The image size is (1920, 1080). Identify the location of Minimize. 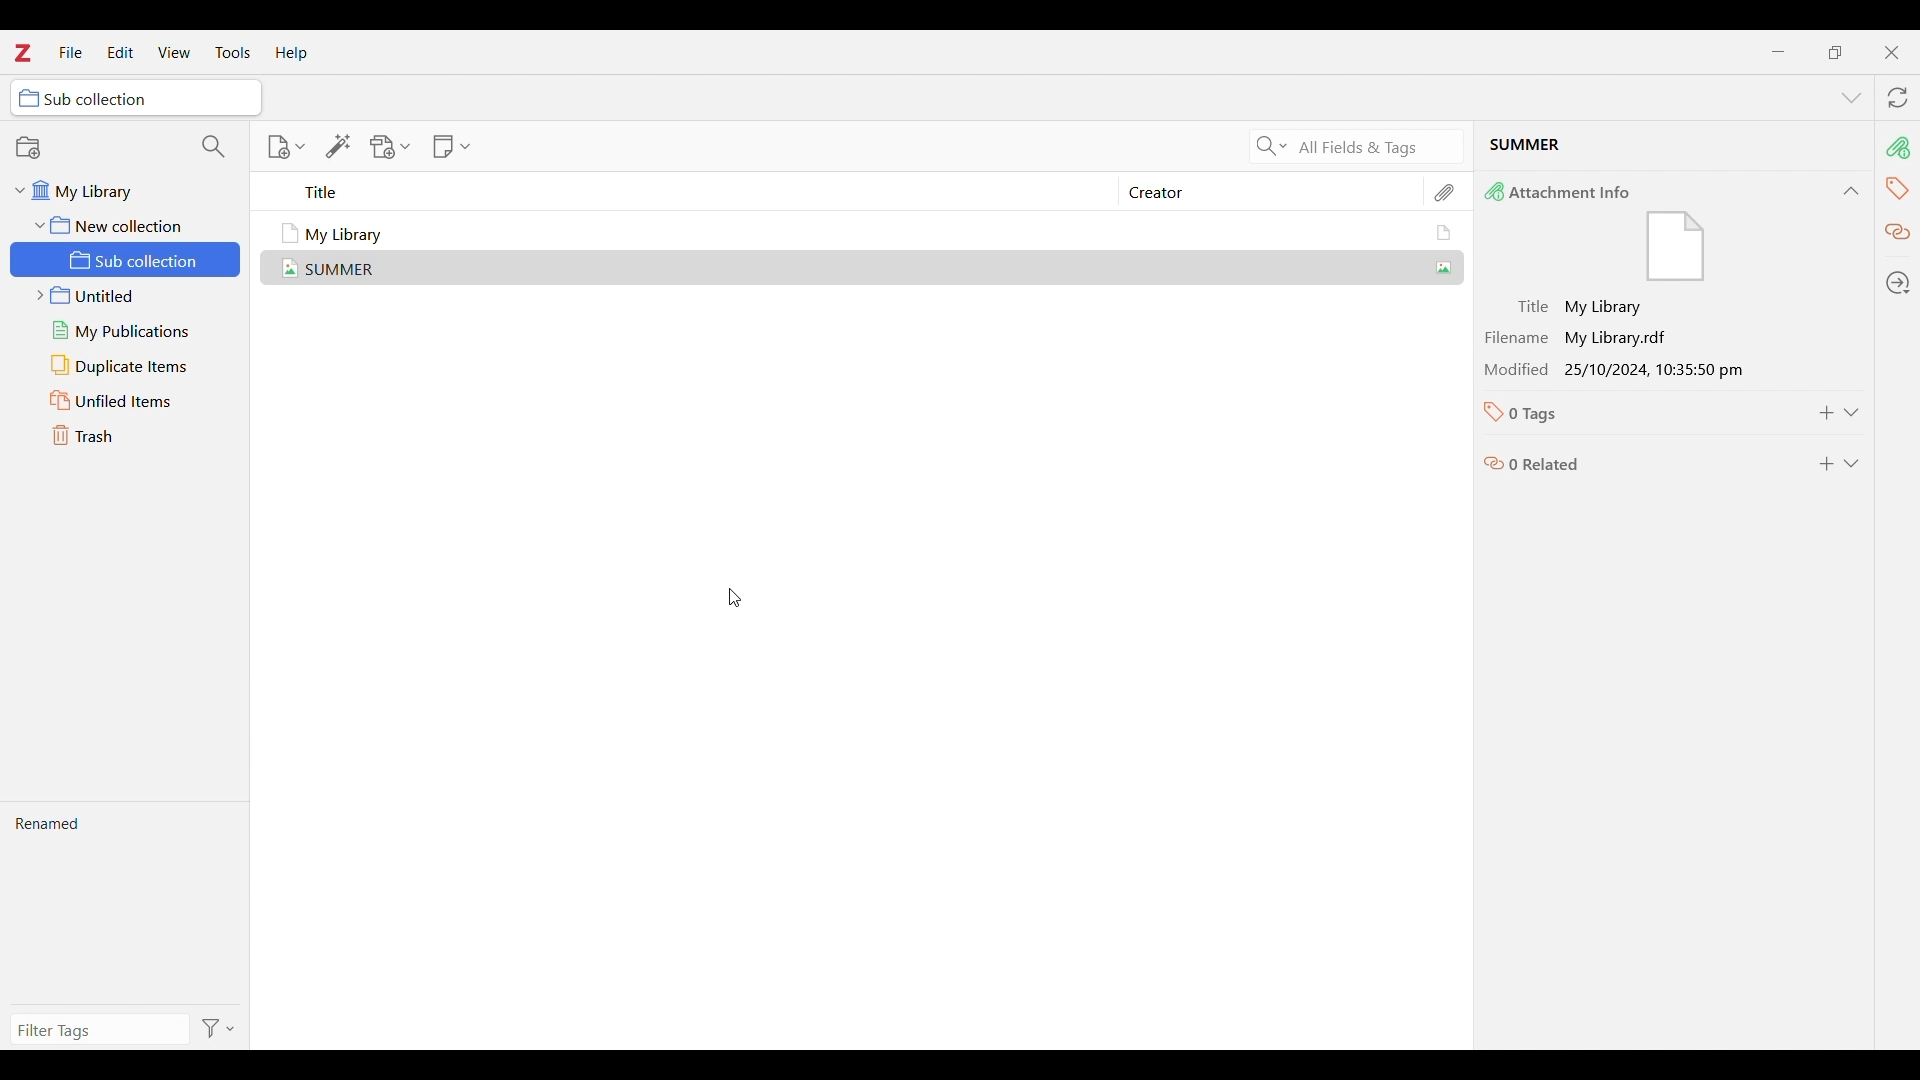
(1777, 51).